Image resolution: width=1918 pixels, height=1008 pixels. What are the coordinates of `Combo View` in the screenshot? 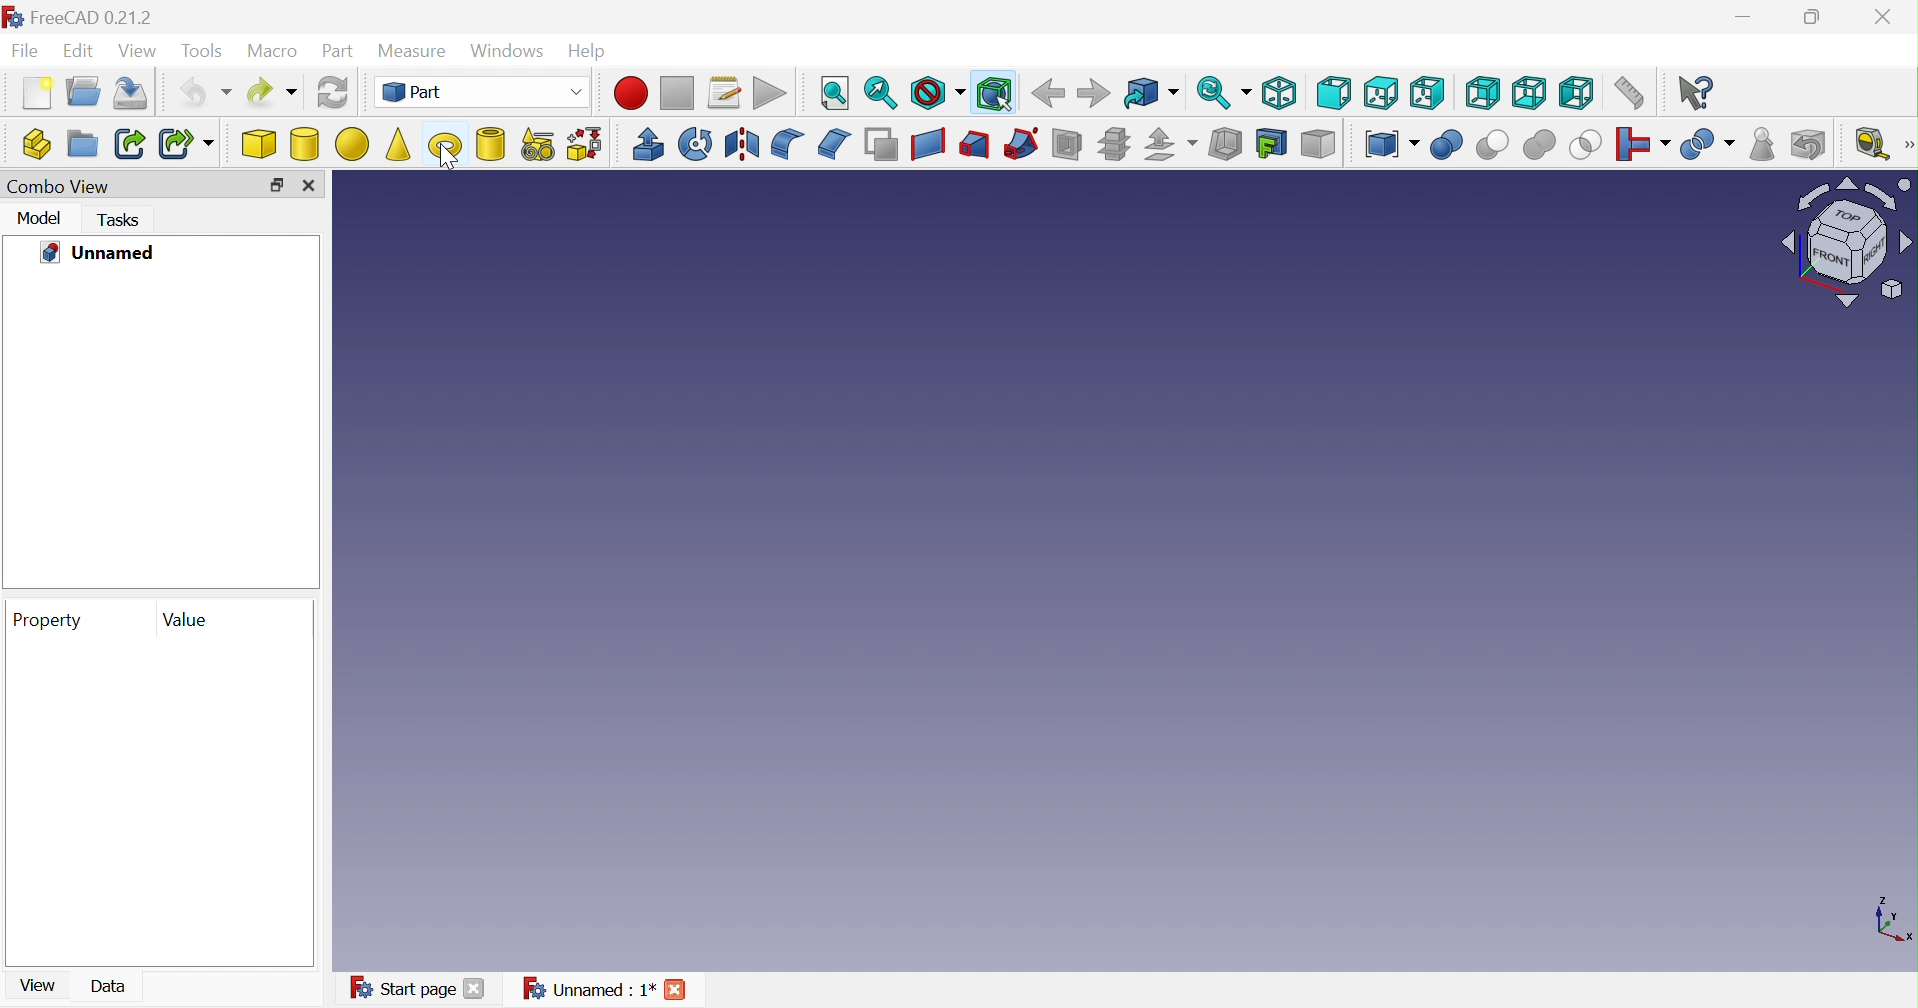 It's located at (59, 185).